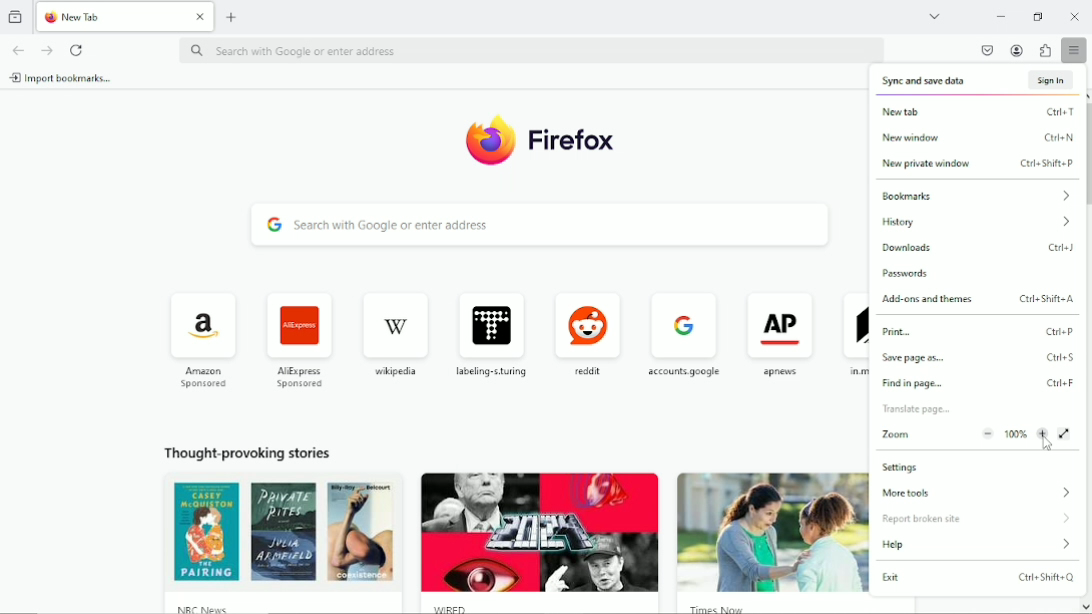 The width and height of the screenshot is (1092, 614). What do you see at coordinates (17, 50) in the screenshot?
I see `go back` at bounding box center [17, 50].